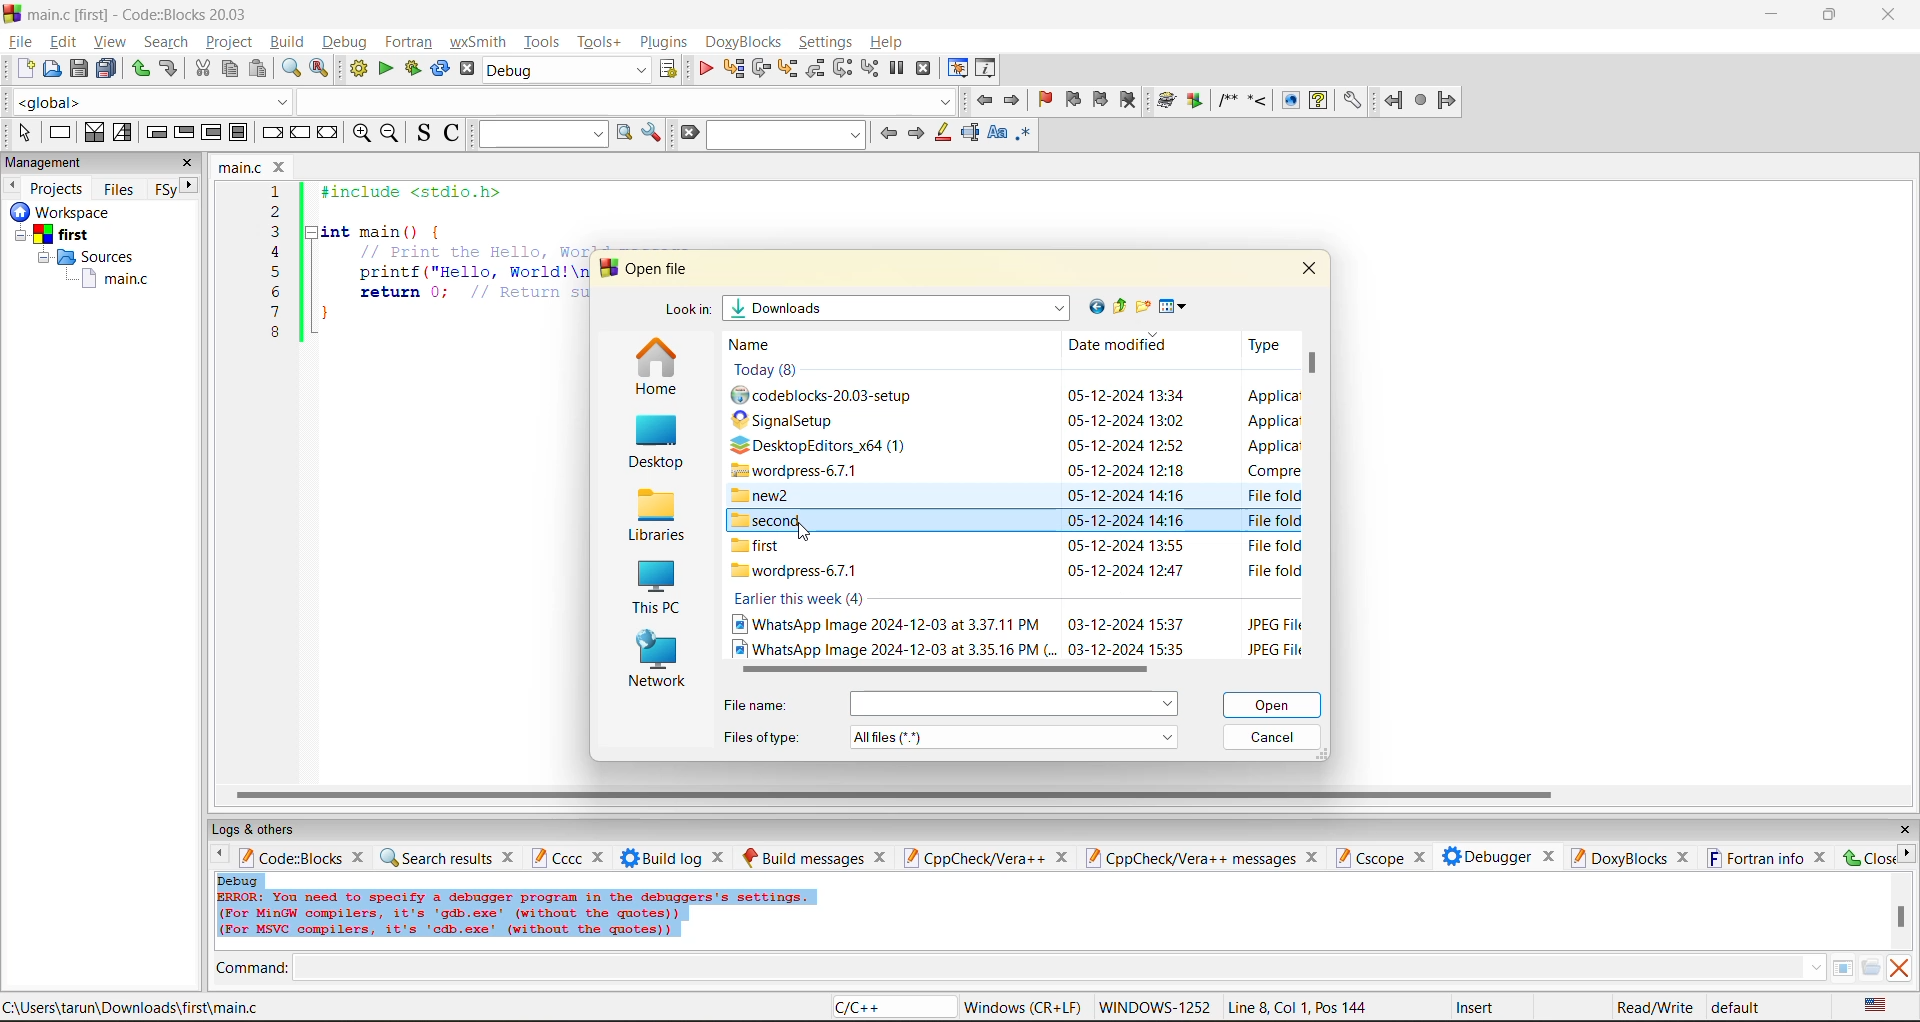  I want to click on build, so click(358, 69).